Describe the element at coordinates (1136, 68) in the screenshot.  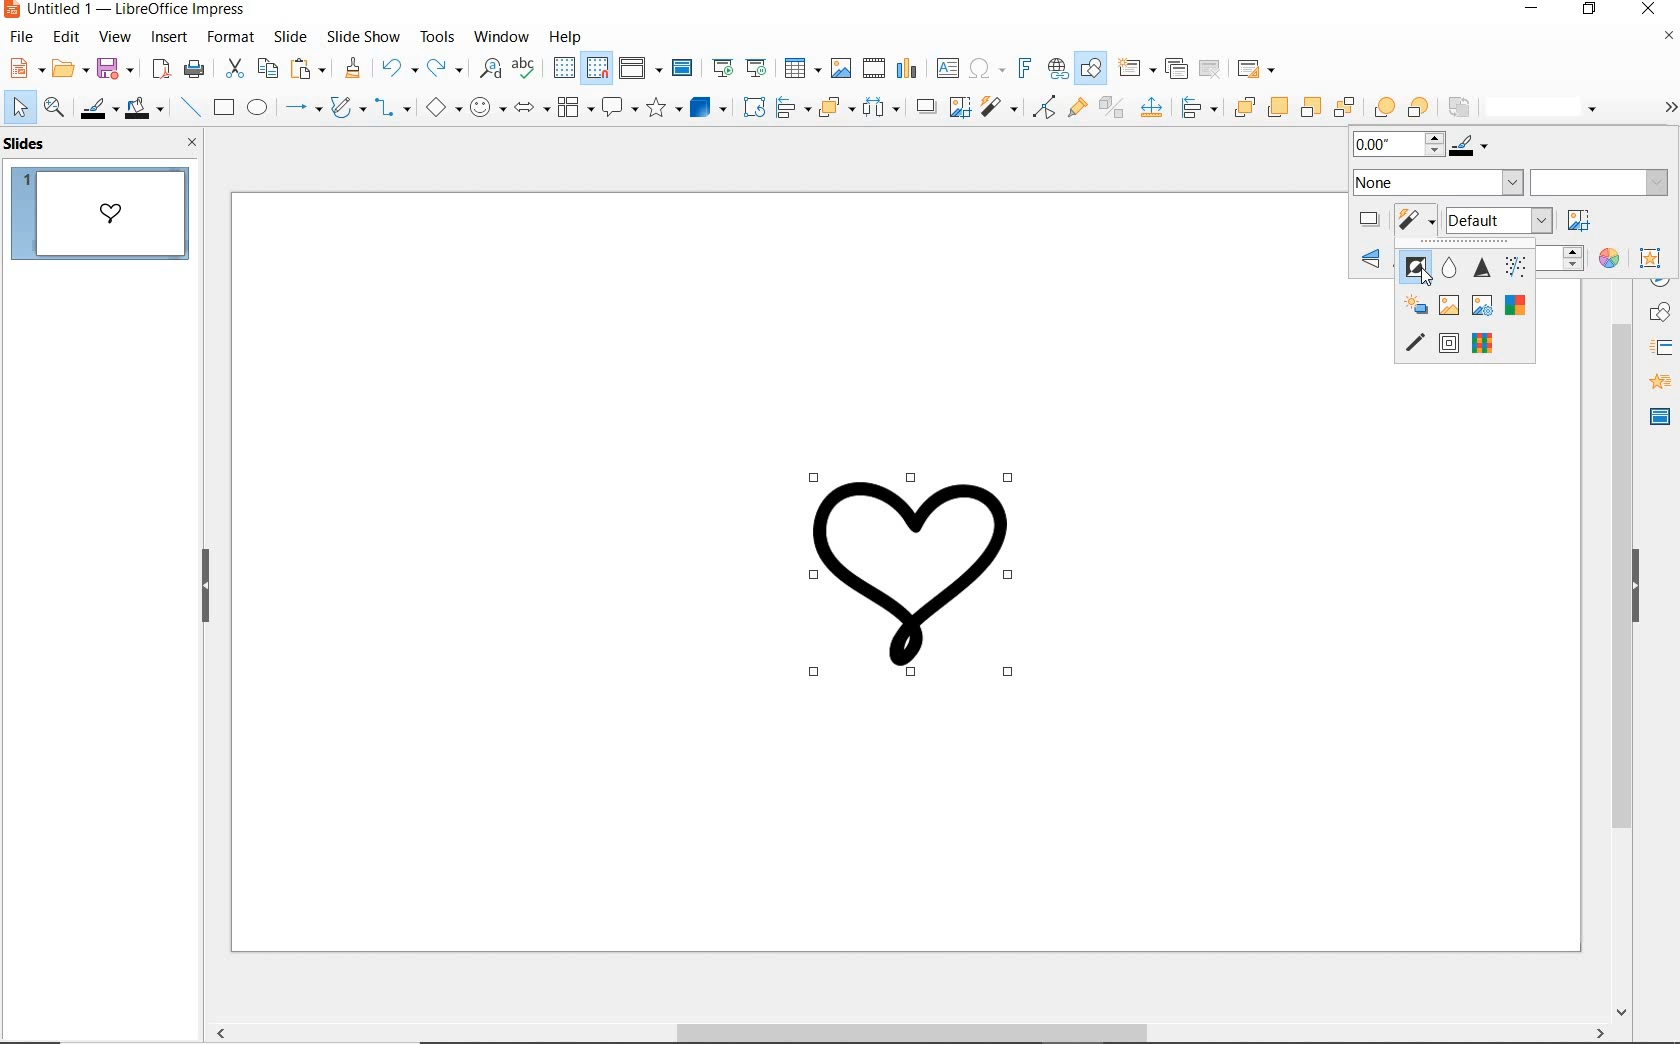
I see `new slide` at that location.